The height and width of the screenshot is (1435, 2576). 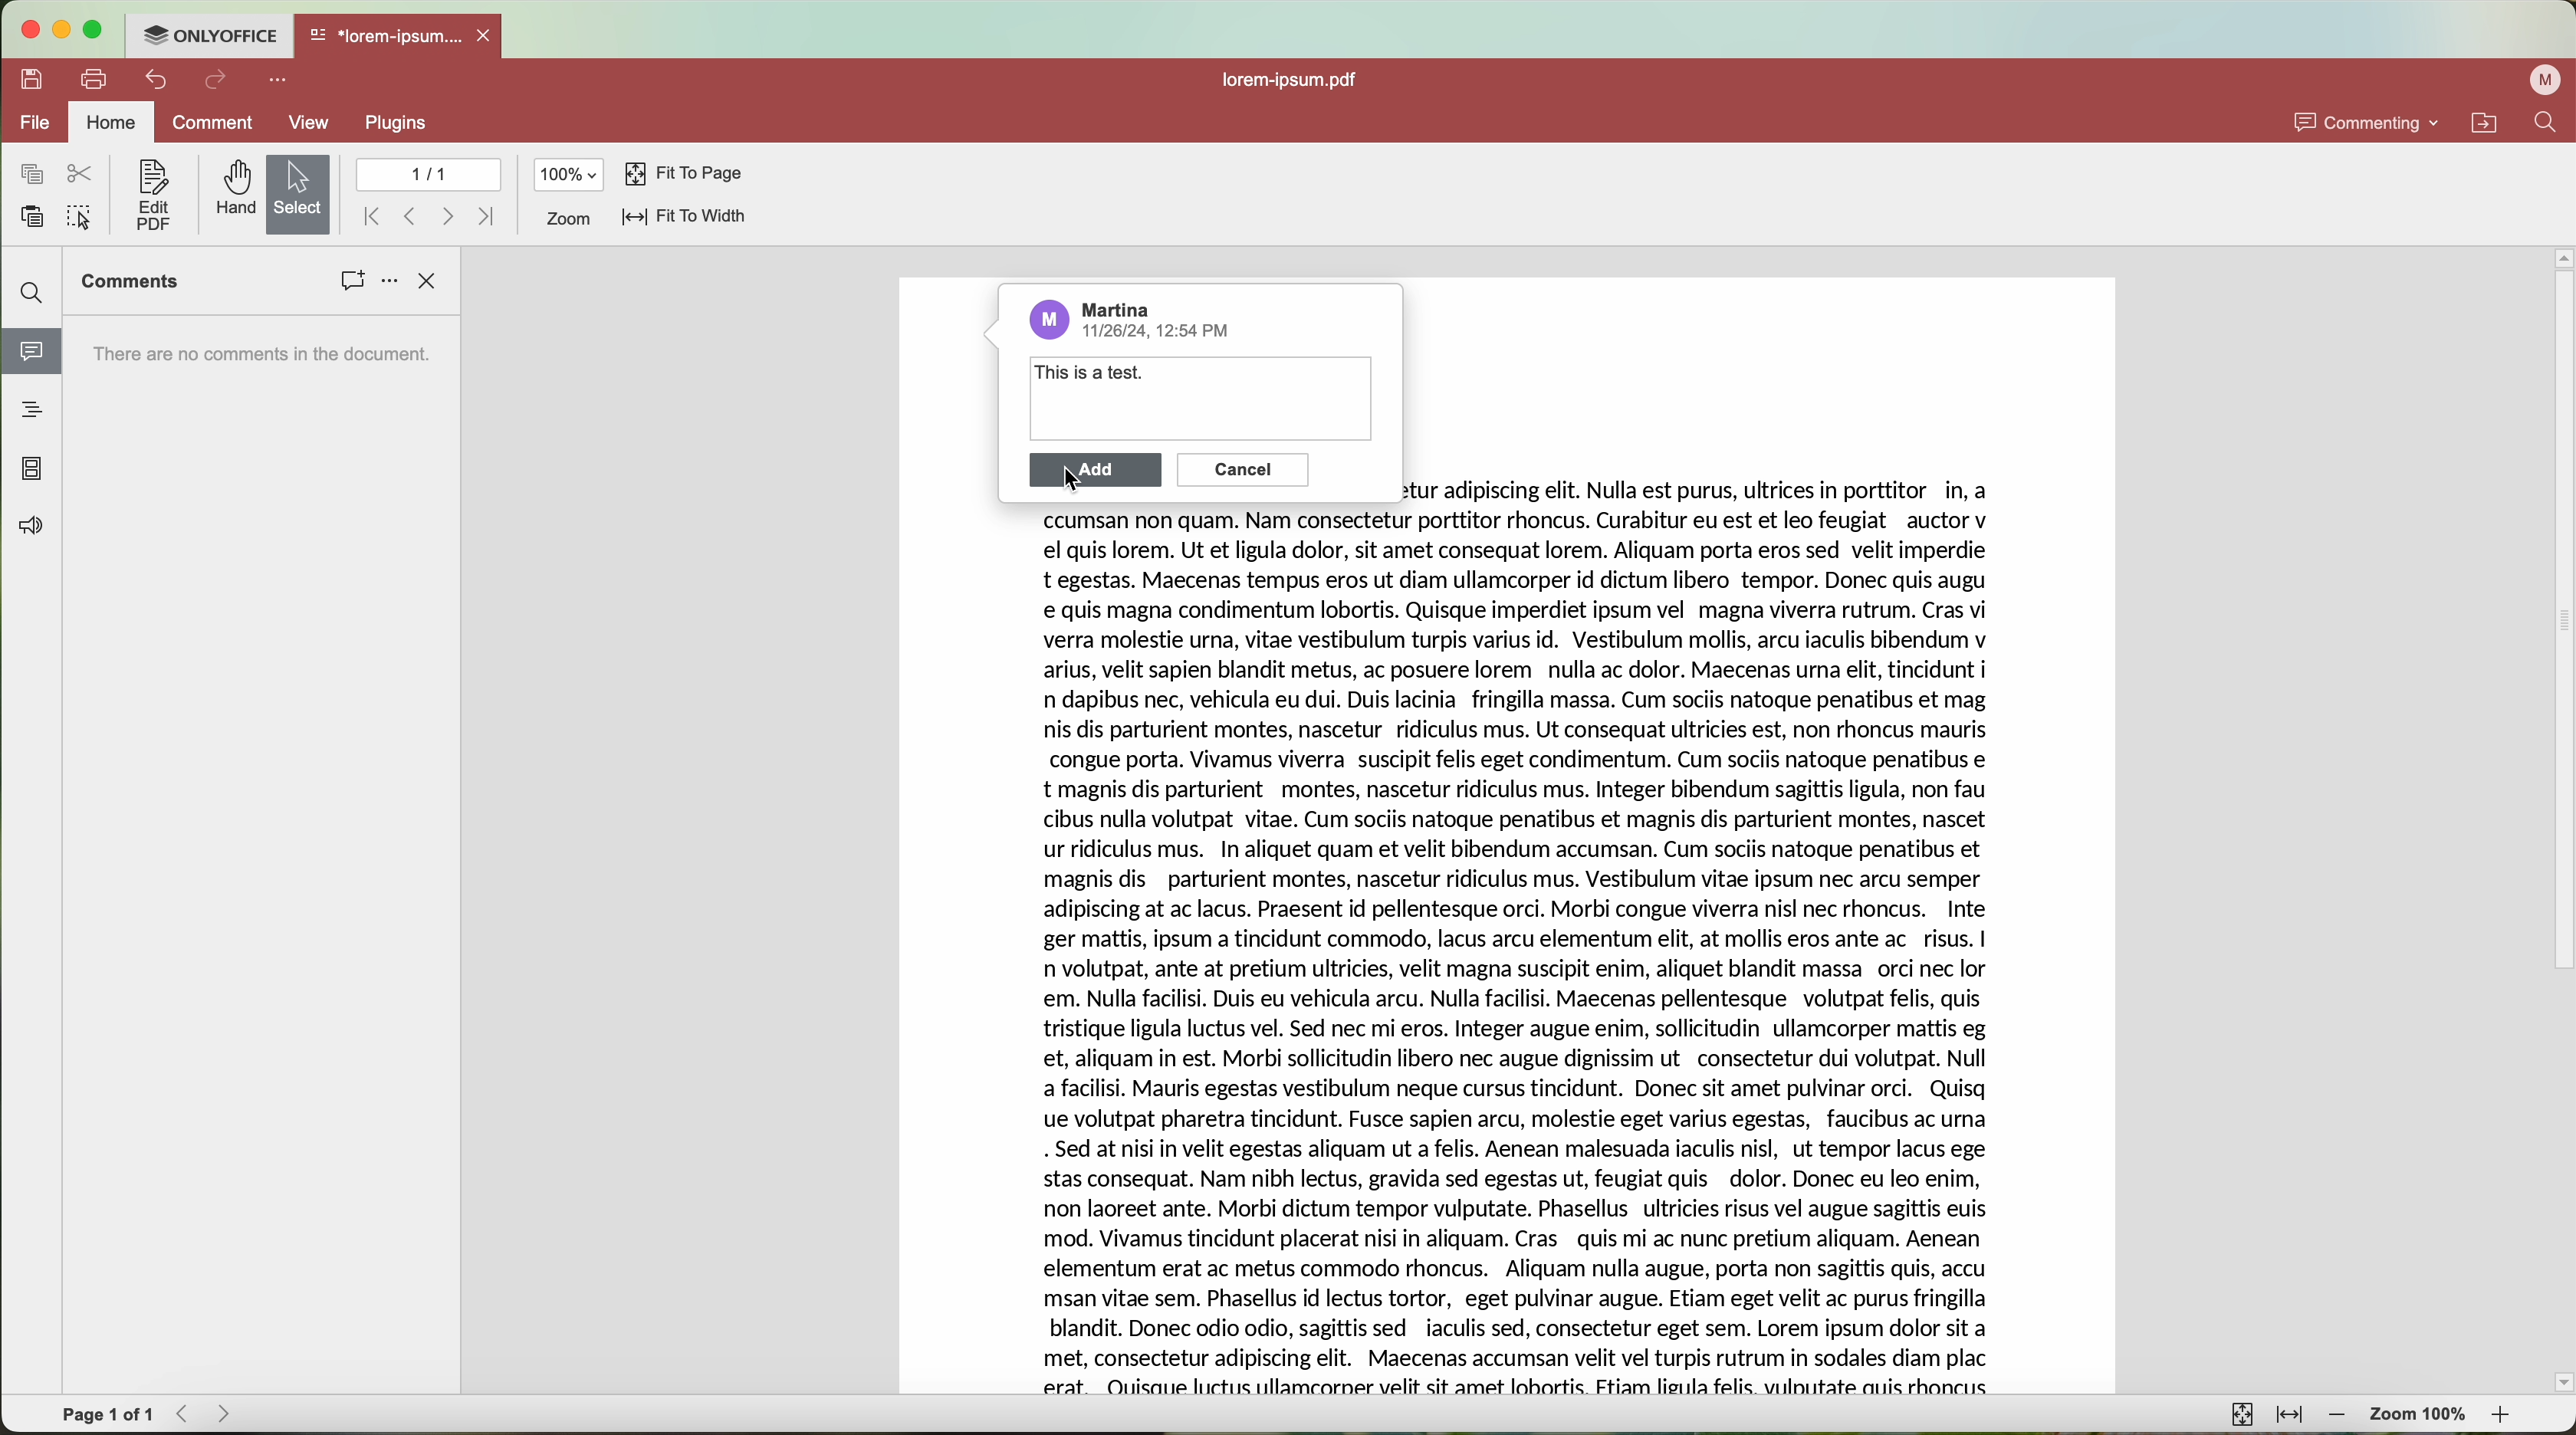 What do you see at coordinates (108, 1412) in the screenshot?
I see `page 1 of 1` at bounding box center [108, 1412].